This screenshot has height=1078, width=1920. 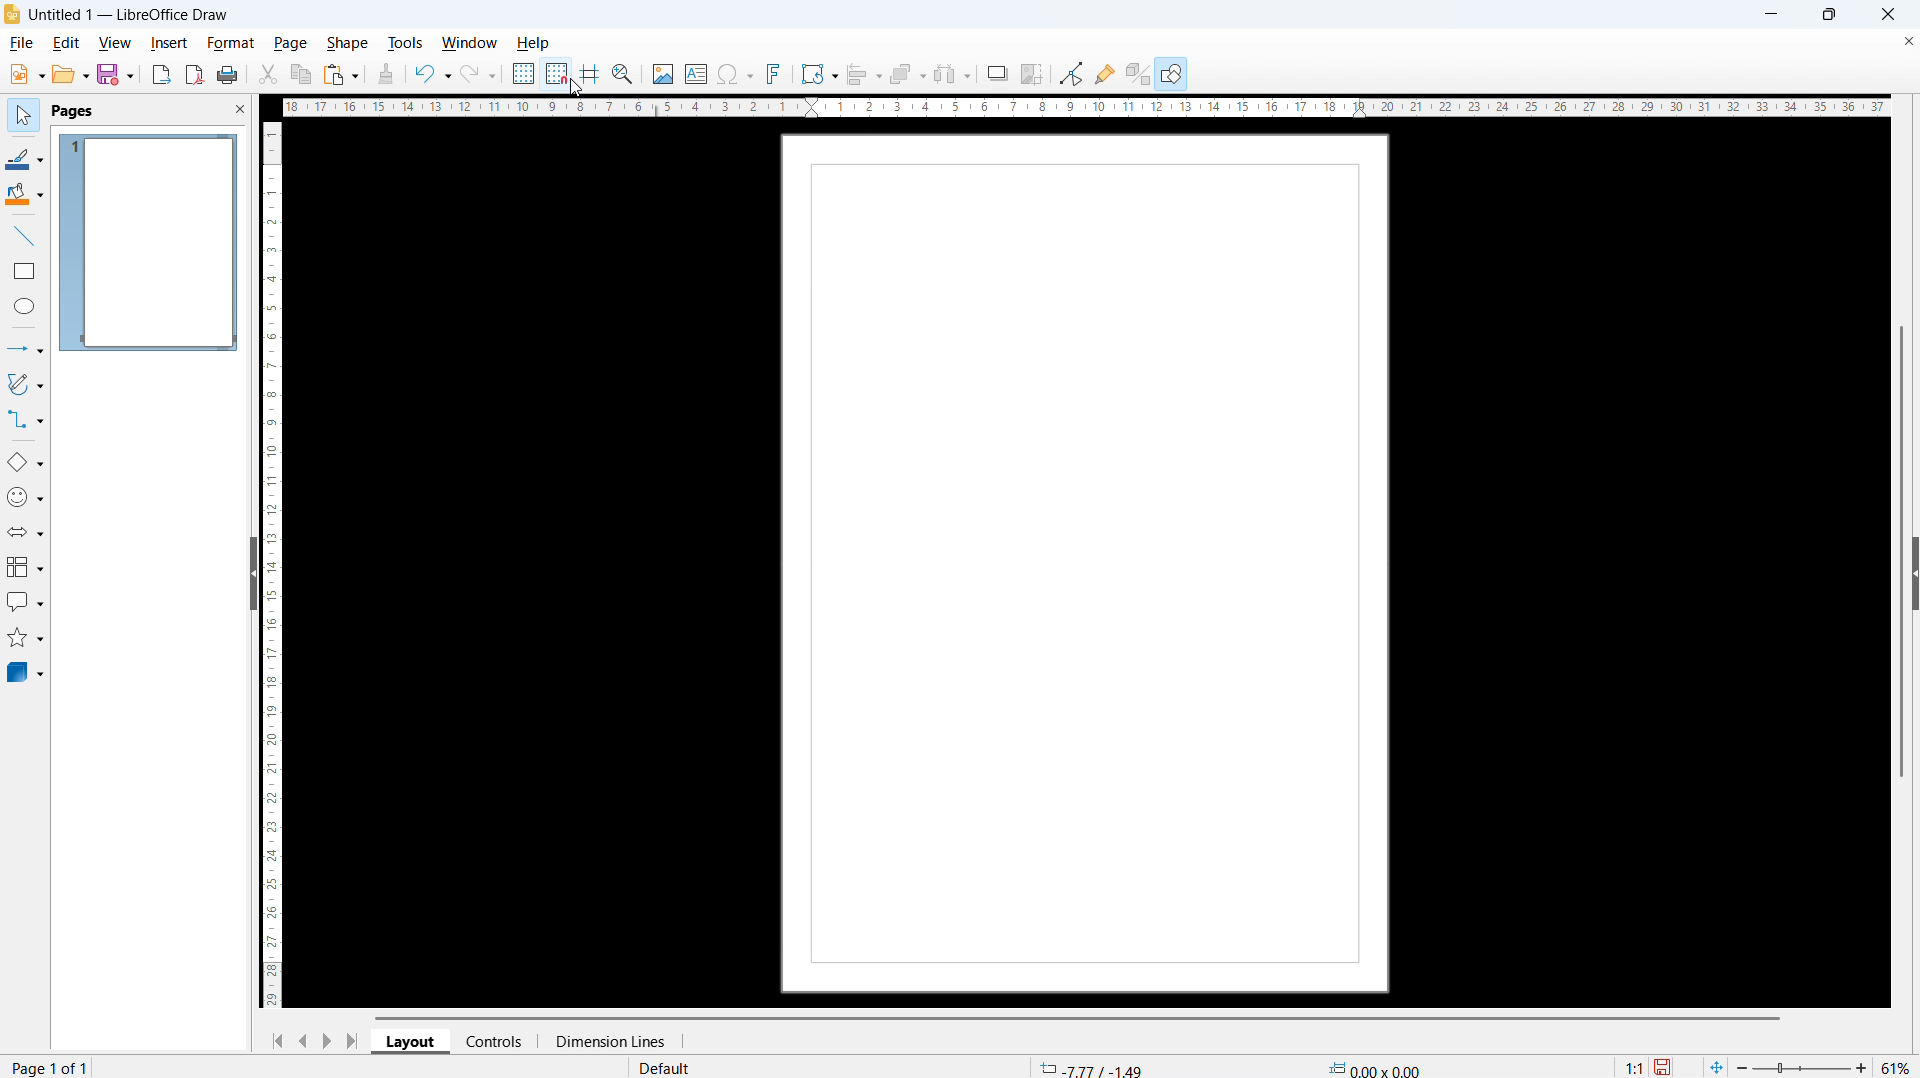 What do you see at coordinates (114, 43) in the screenshot?
I see `view` at bounding box center [114, 43].